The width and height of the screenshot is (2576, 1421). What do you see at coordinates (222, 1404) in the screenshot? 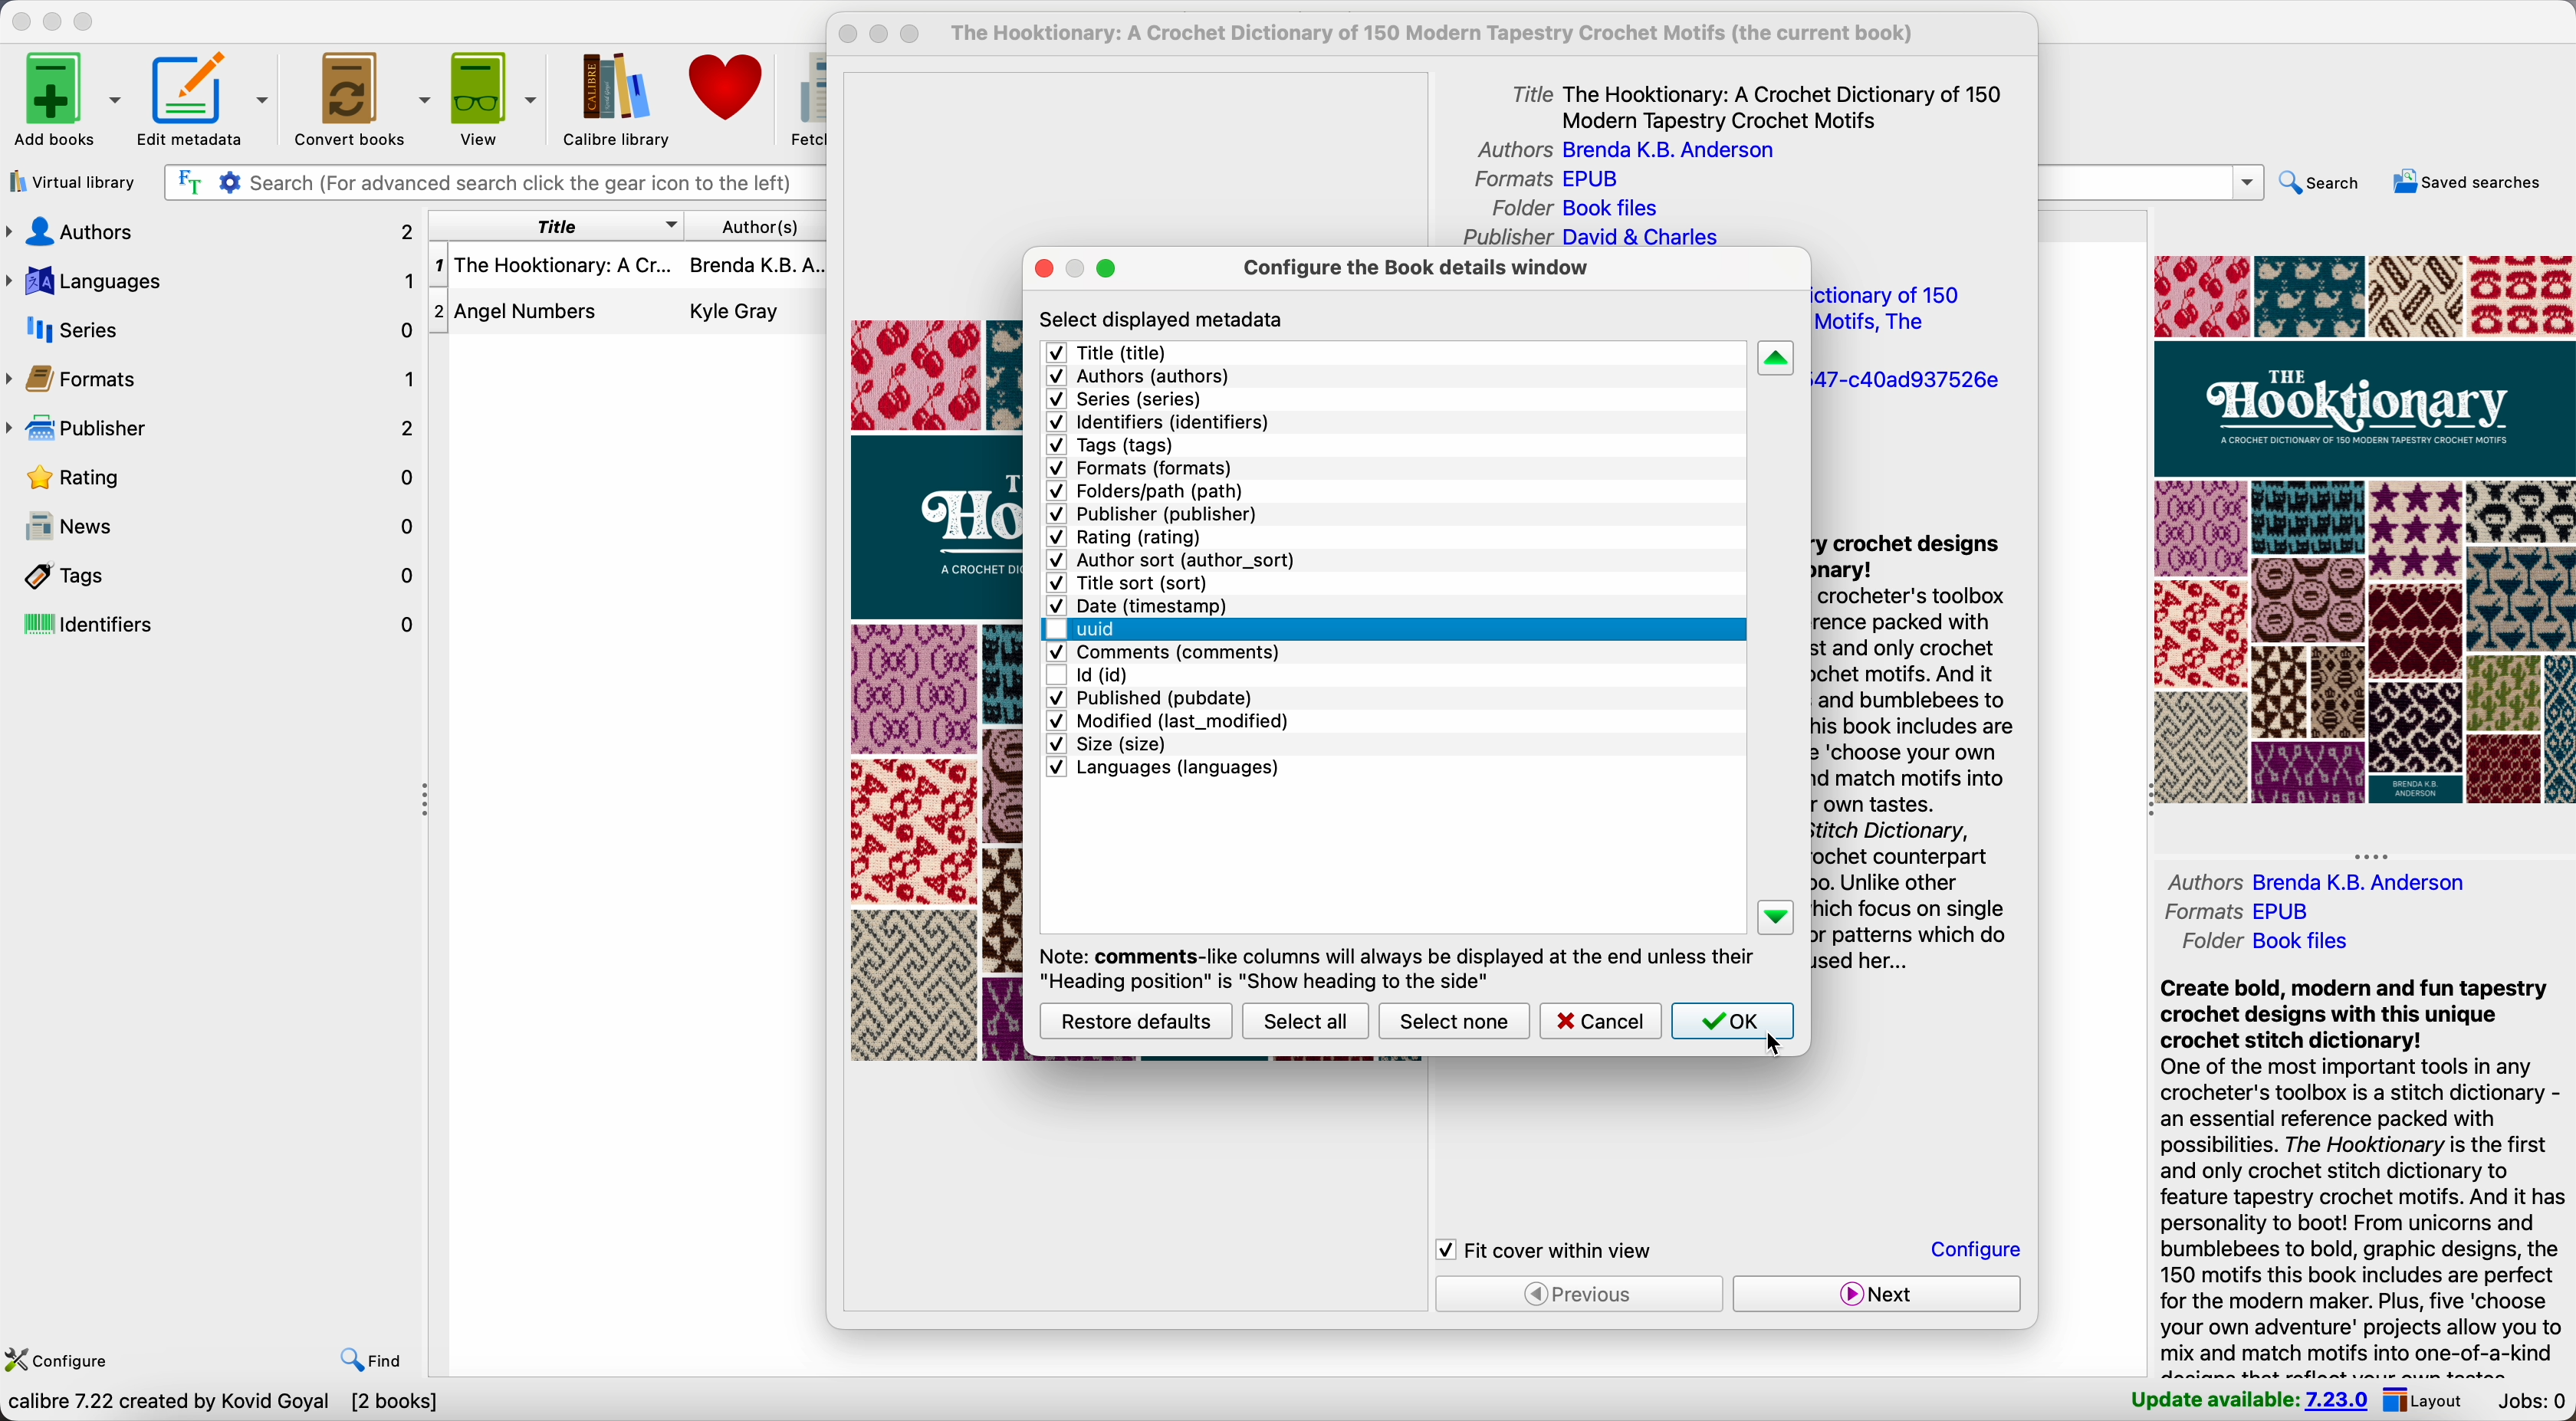
I see `data` at bounding box center [222, 1404].